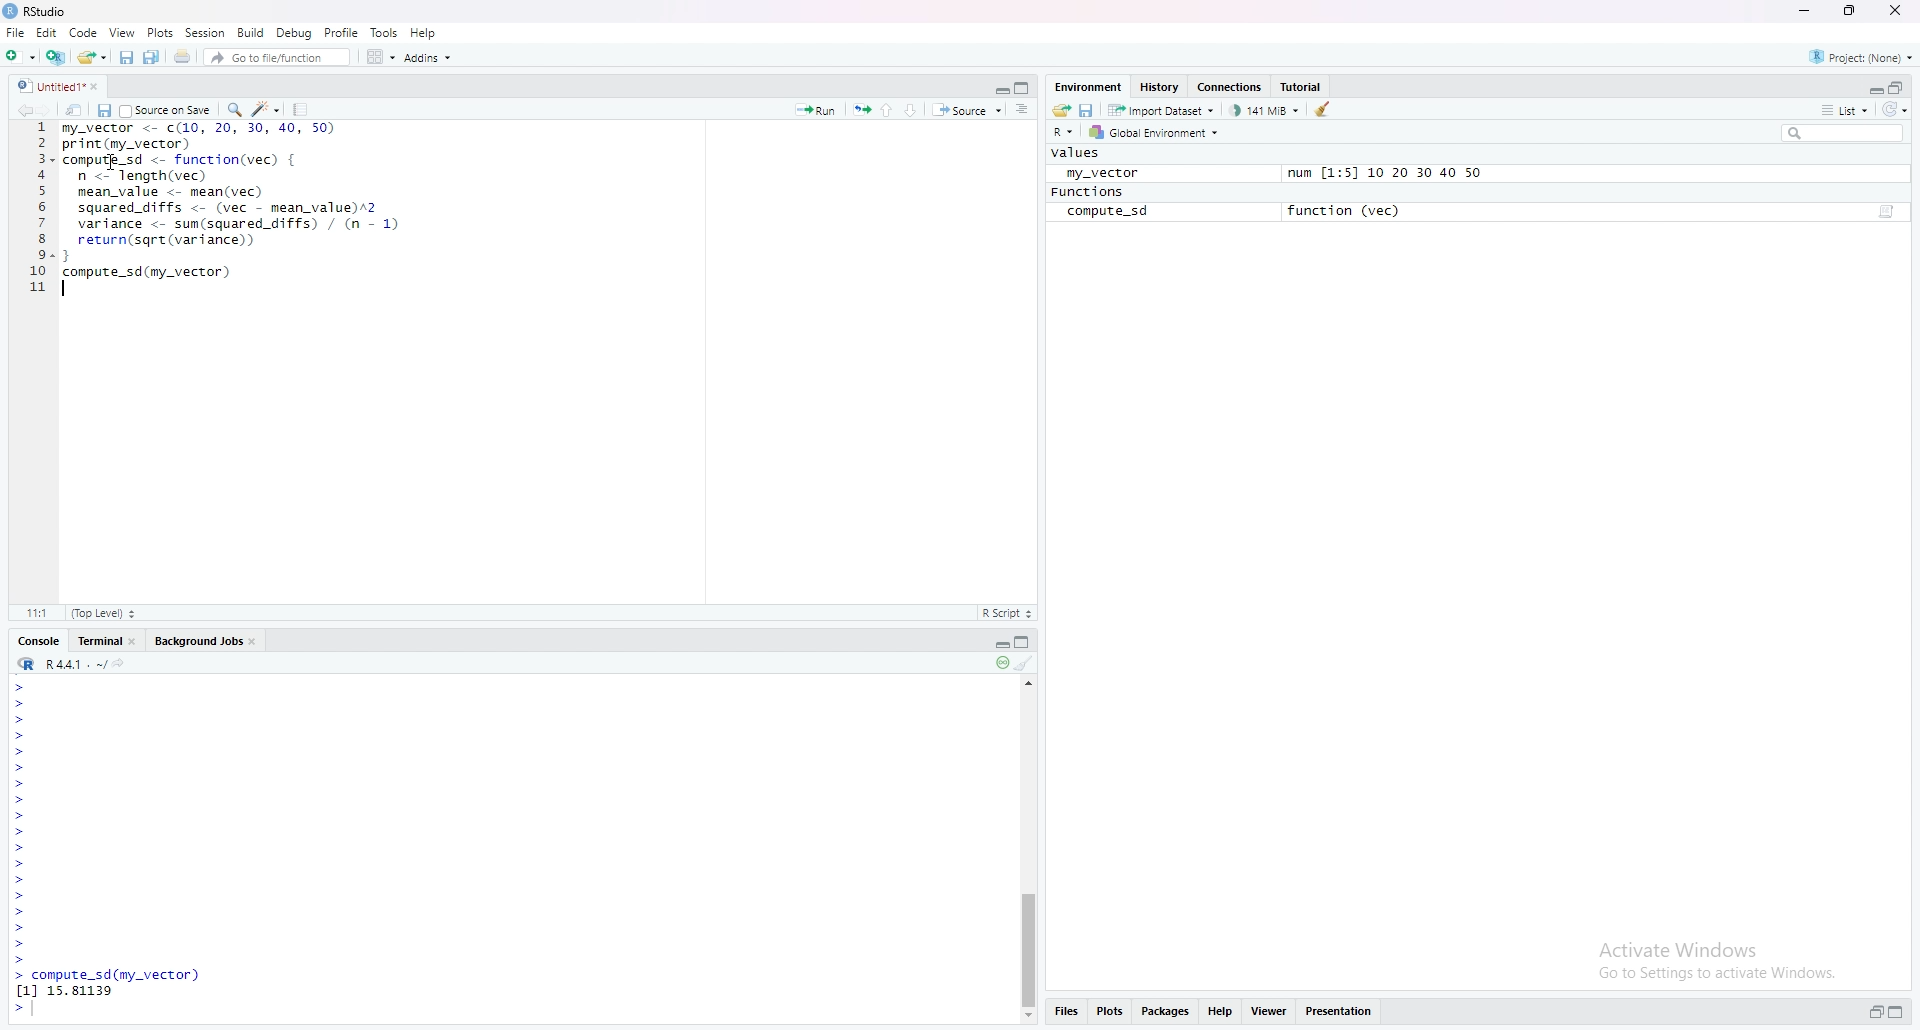  I want to click on Prompt cursor, so click(23, 881).